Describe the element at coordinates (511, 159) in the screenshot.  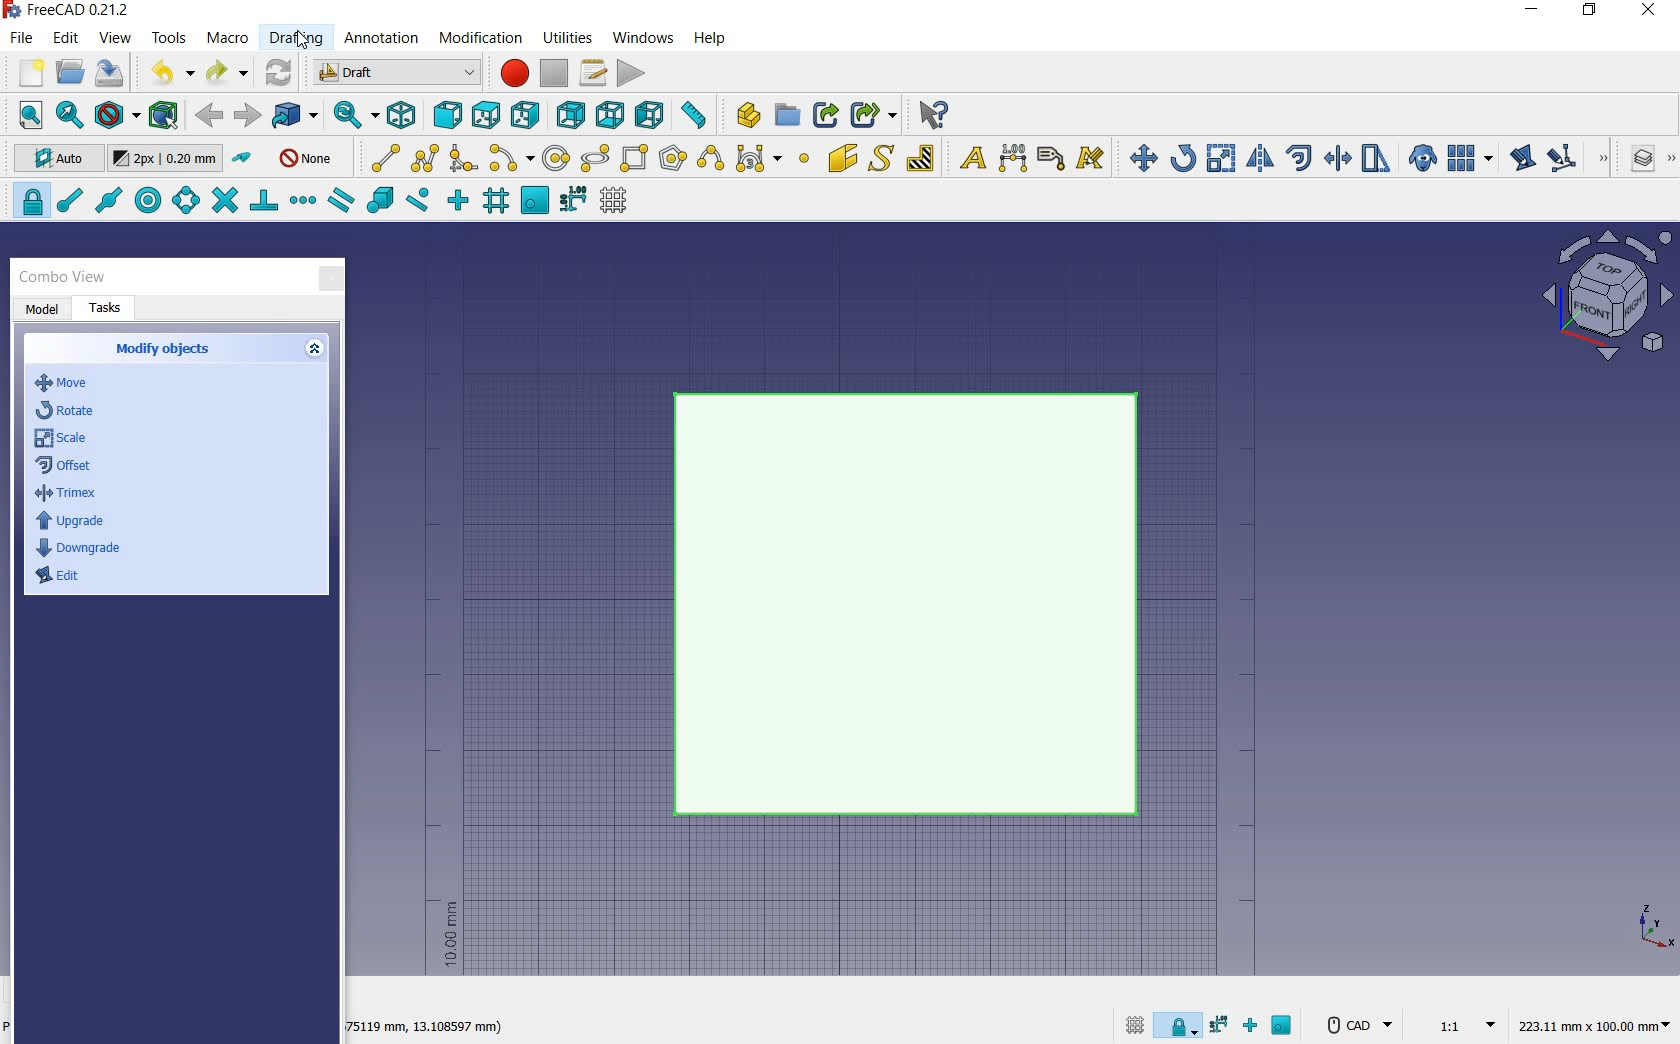
I see `arc tools` at that location.